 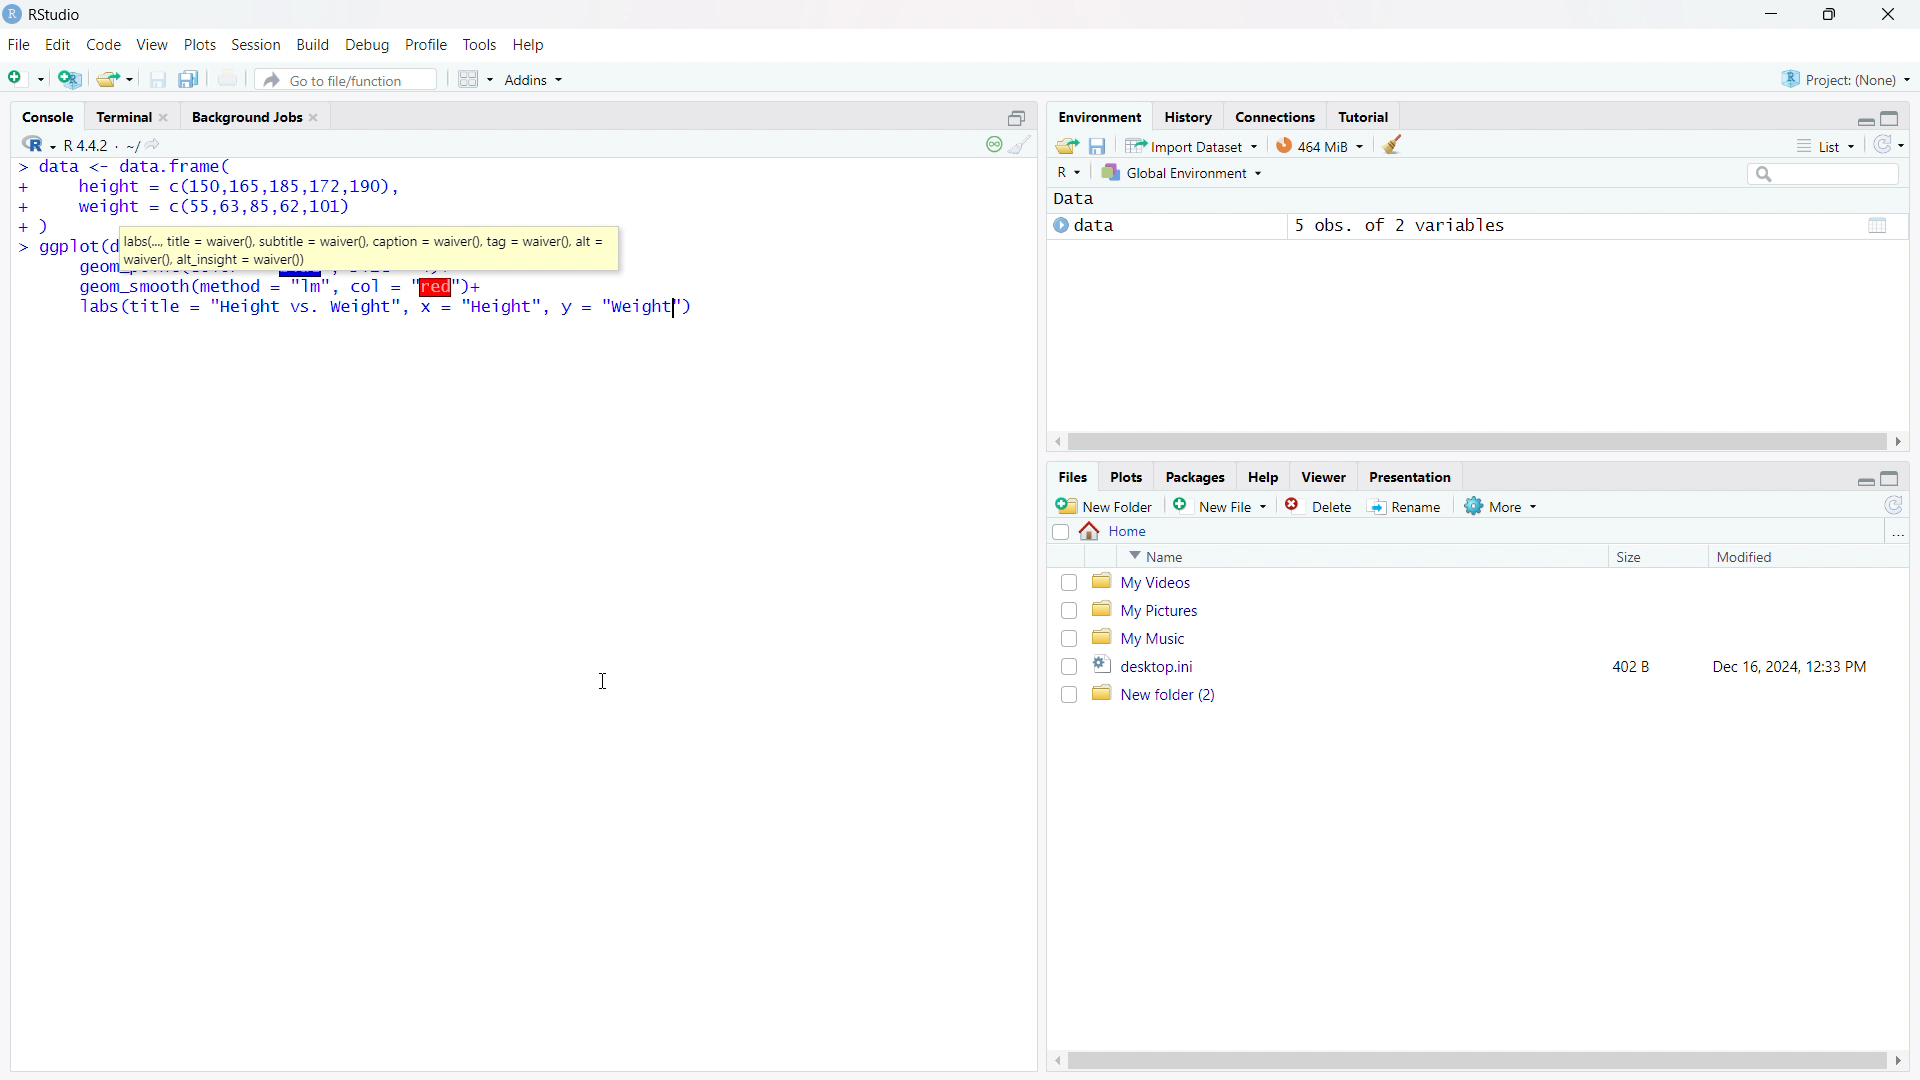 What do you see at coordinates (345, 79) in the screenshot?
I see `go to file/function` at bounding box center [345, 79].